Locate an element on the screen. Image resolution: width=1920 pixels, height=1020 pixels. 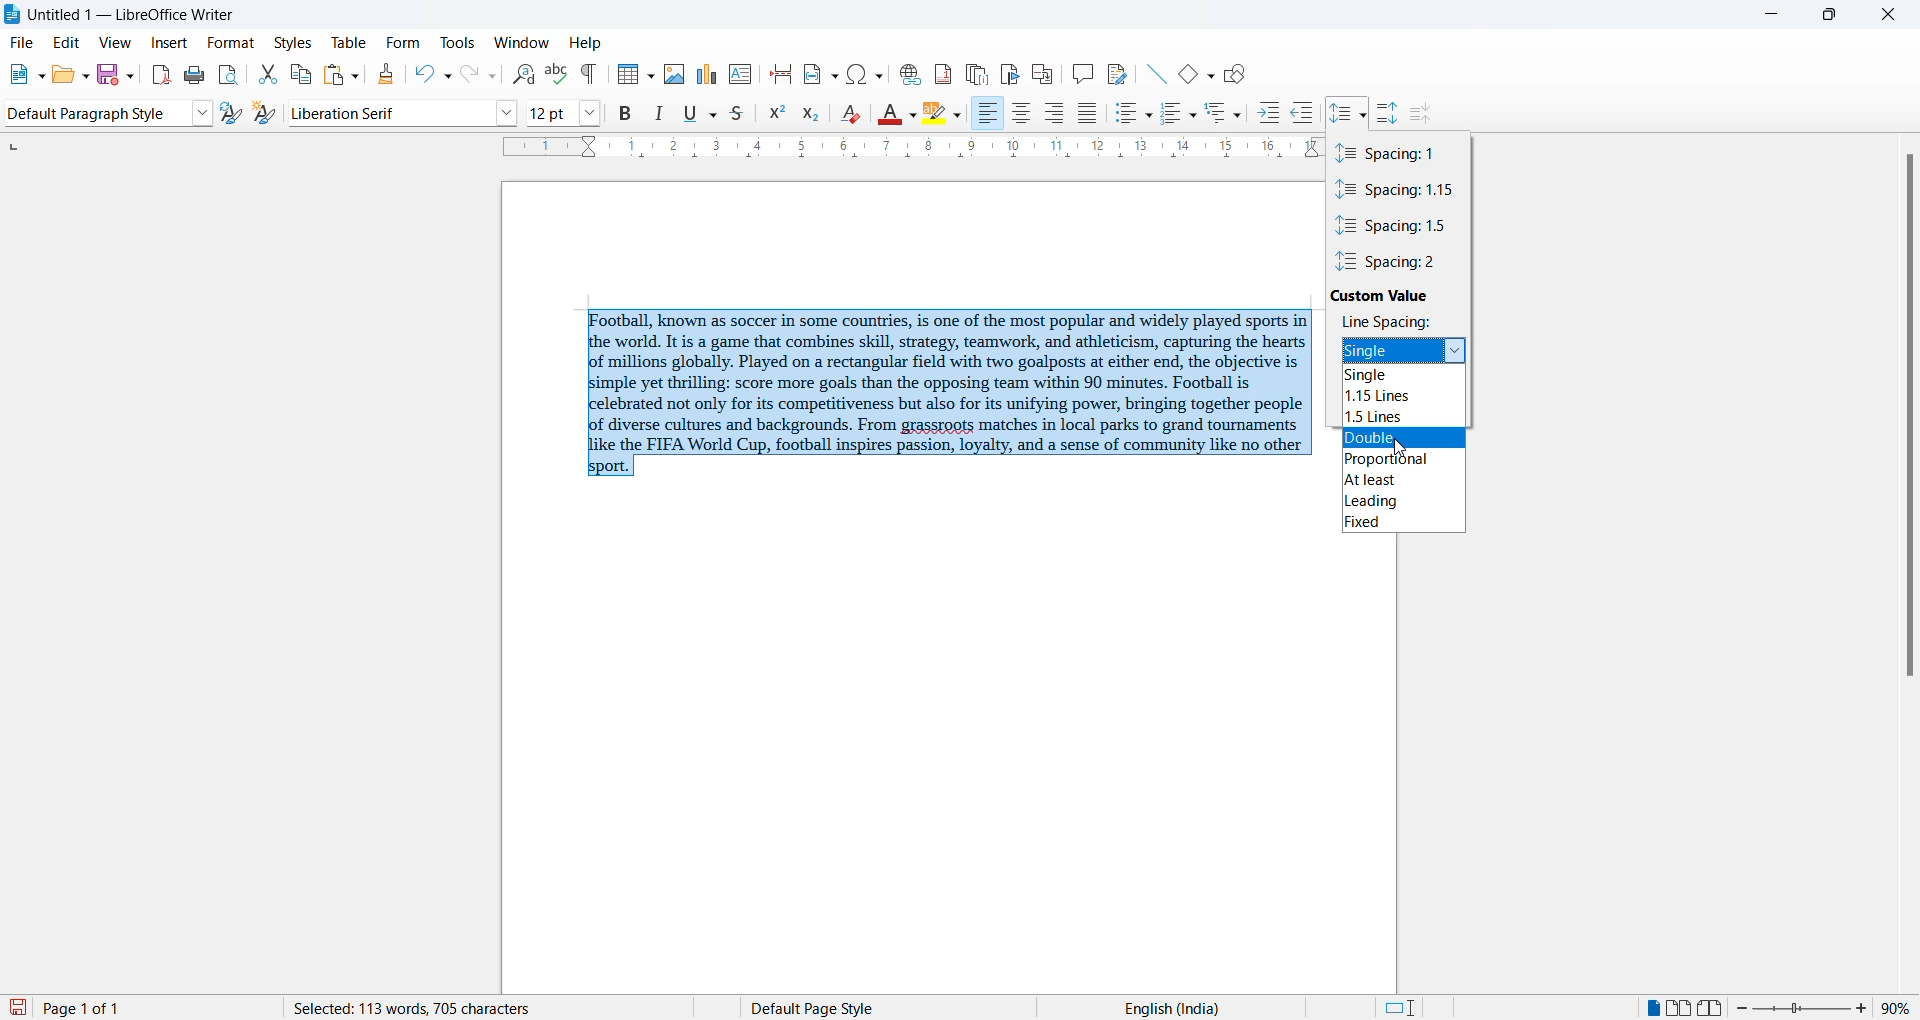
text language is located at coordinates (1239, 1007).